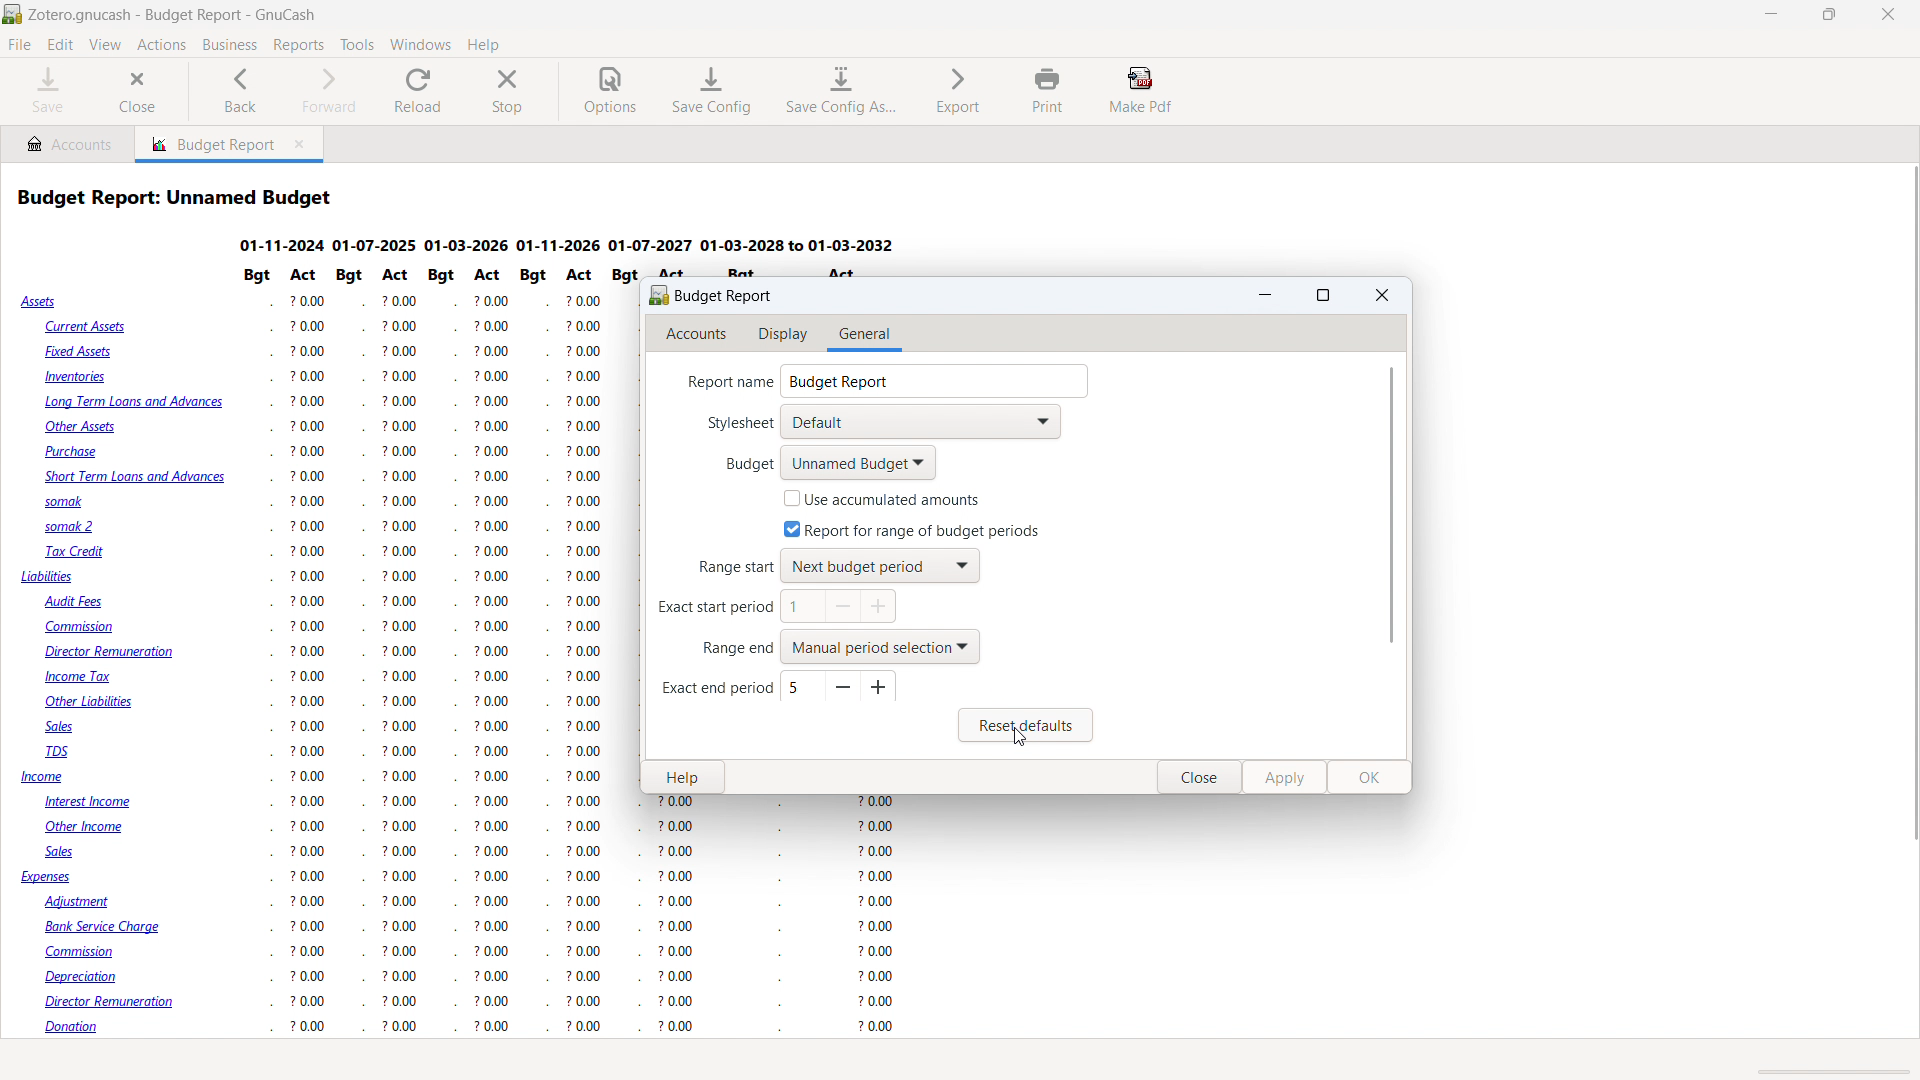  I want to click on minimize, so click(1266, 295).